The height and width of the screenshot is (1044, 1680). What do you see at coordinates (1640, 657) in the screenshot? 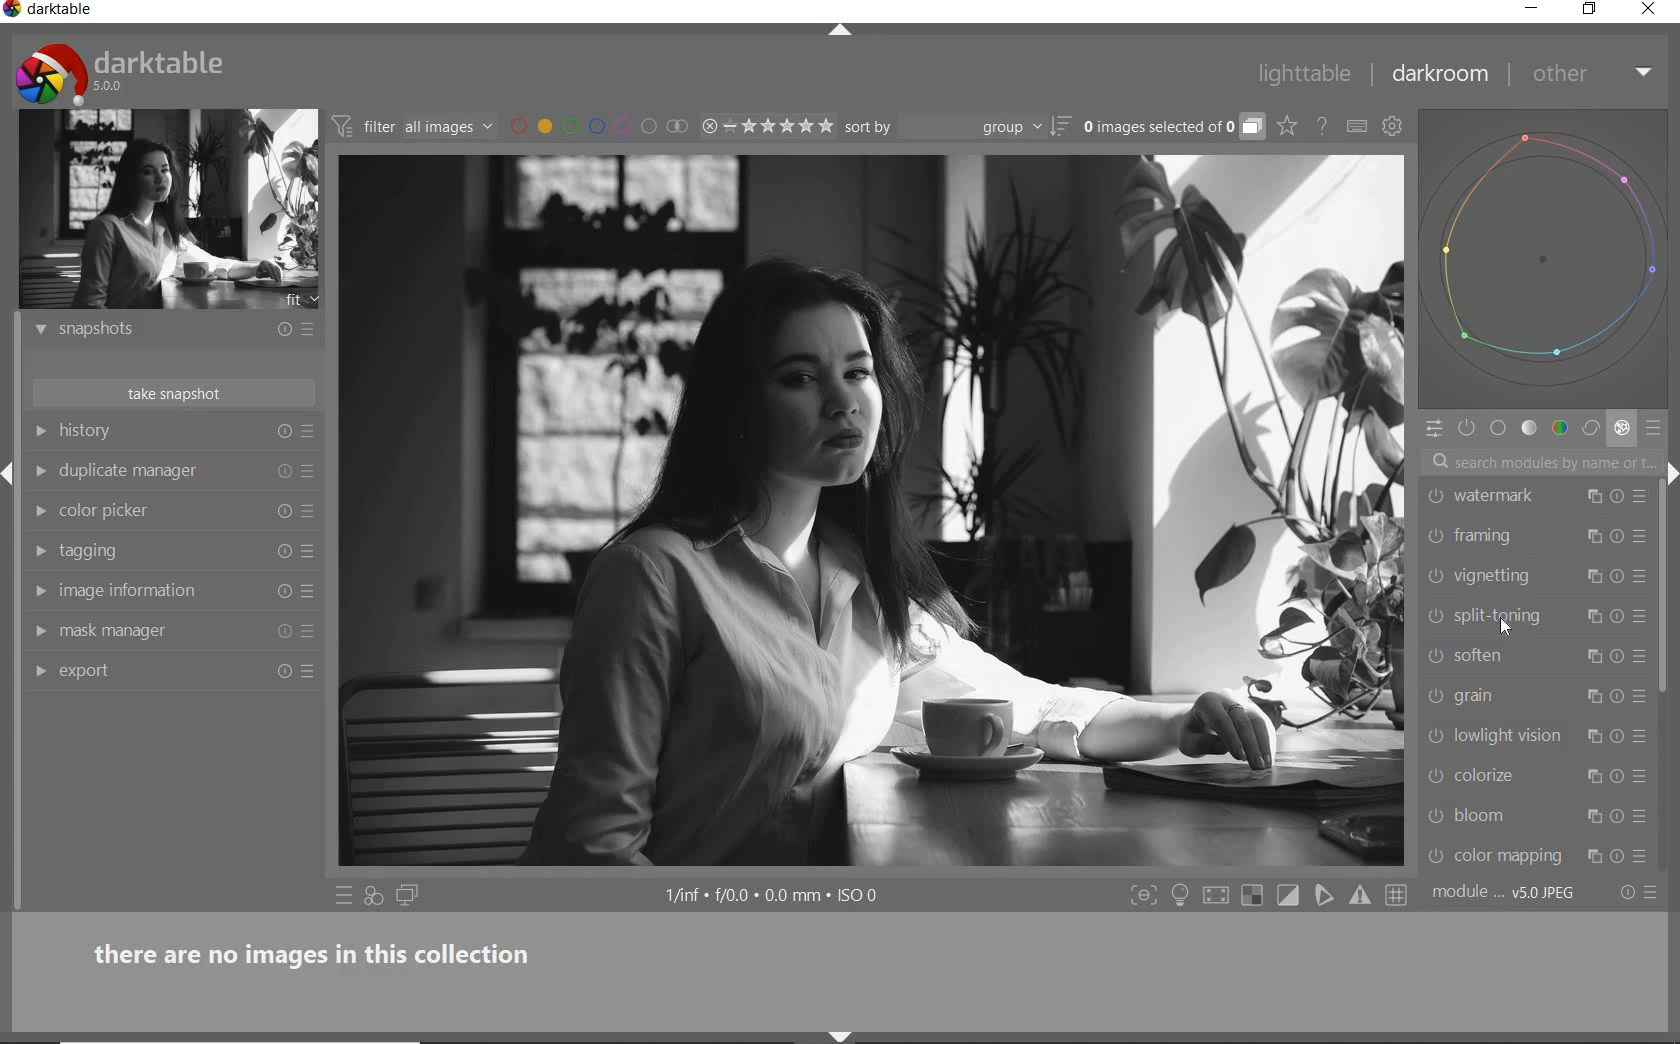
I see `preset and preferences` at bounding box center [1640, 657].